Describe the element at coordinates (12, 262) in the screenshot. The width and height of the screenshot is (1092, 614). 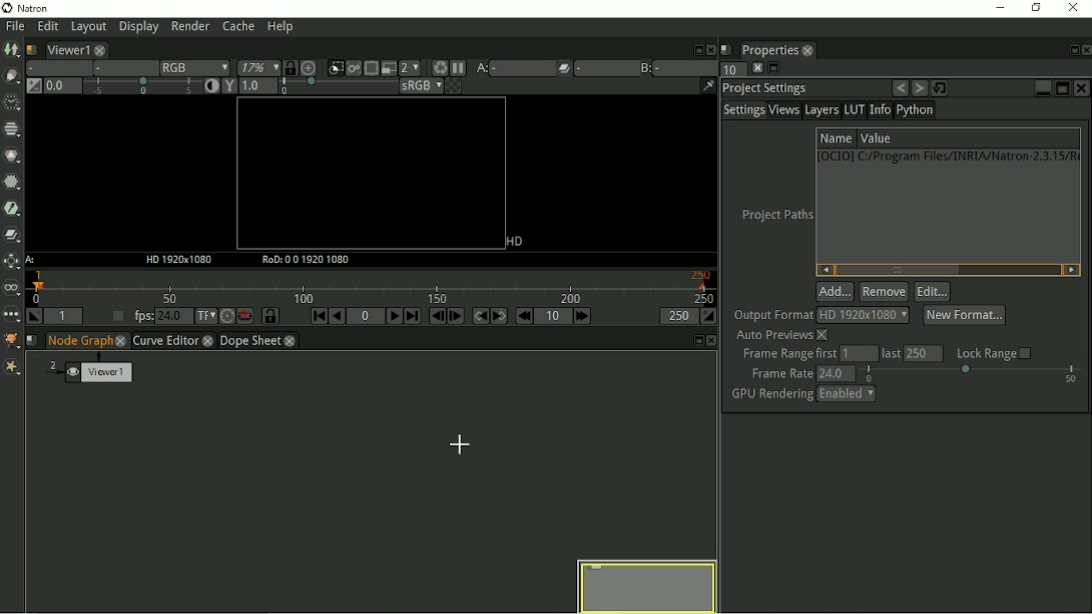
I see `Transform` at that location.